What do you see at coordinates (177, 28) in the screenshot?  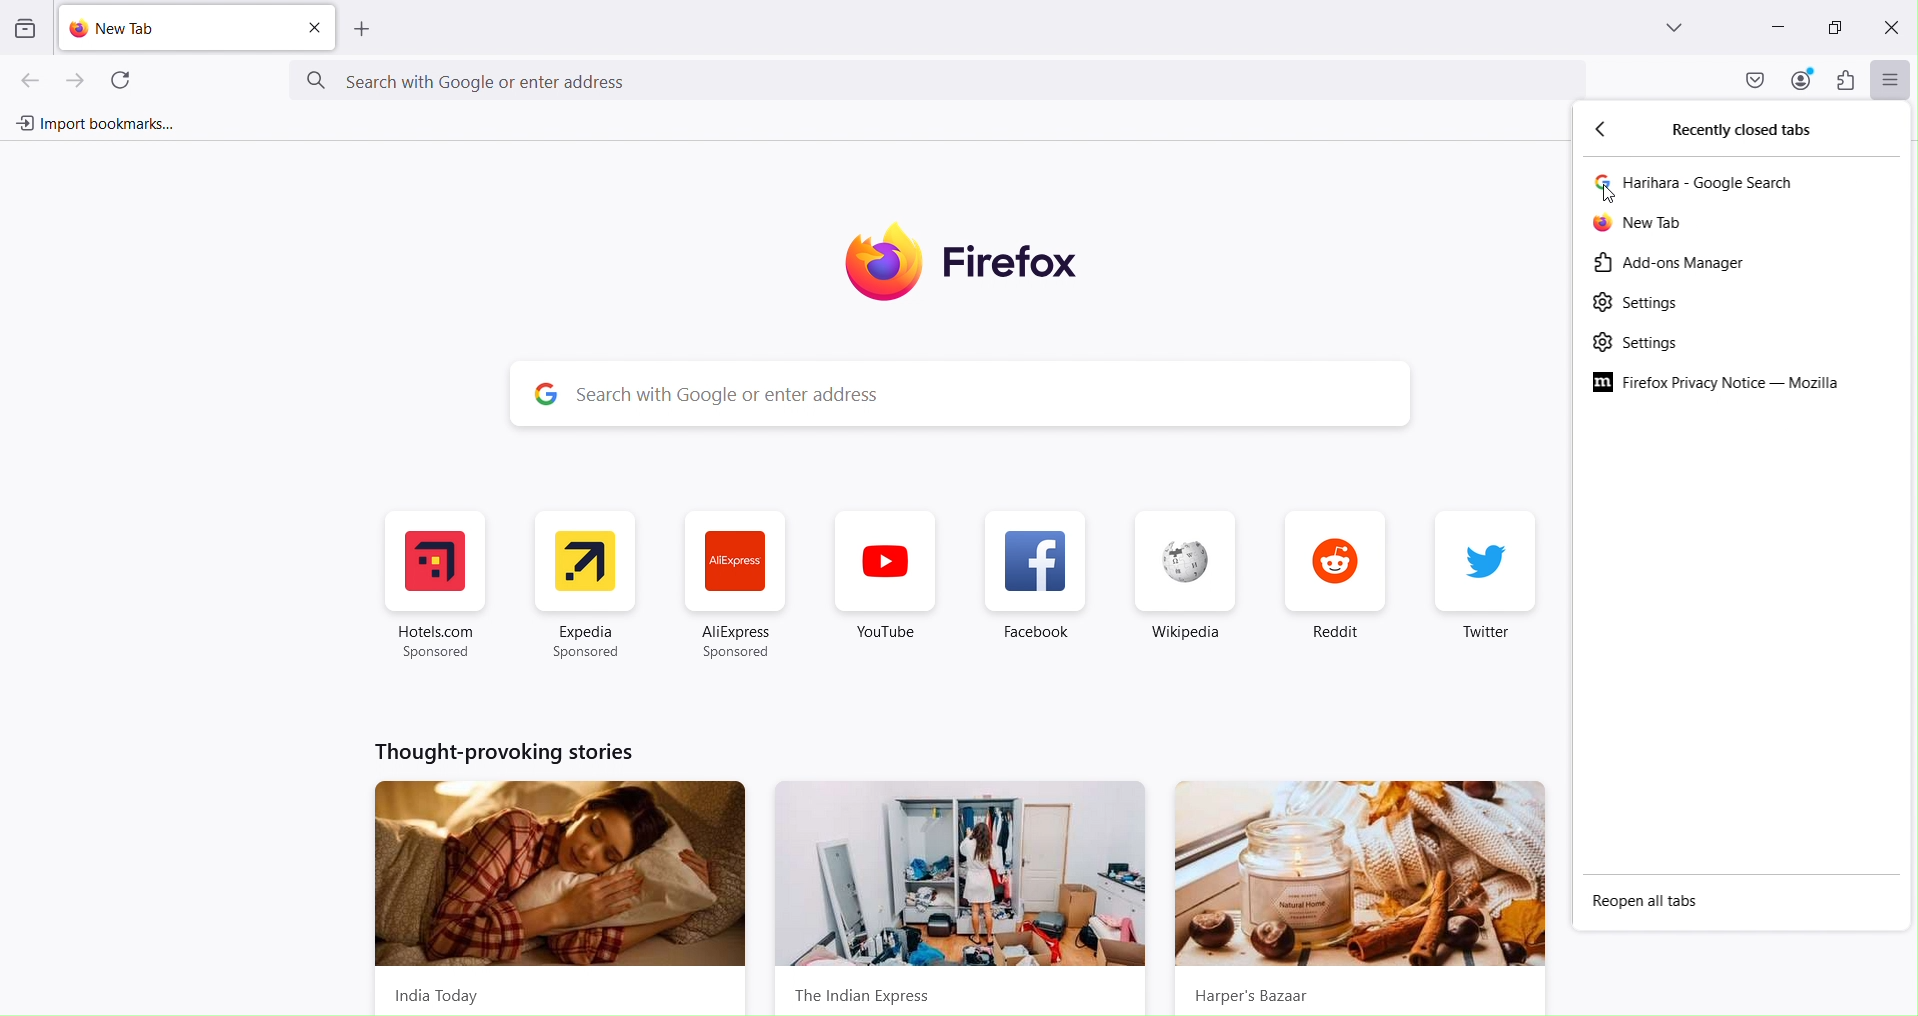 I see `Add new tab` at bounding box center [177, 28].